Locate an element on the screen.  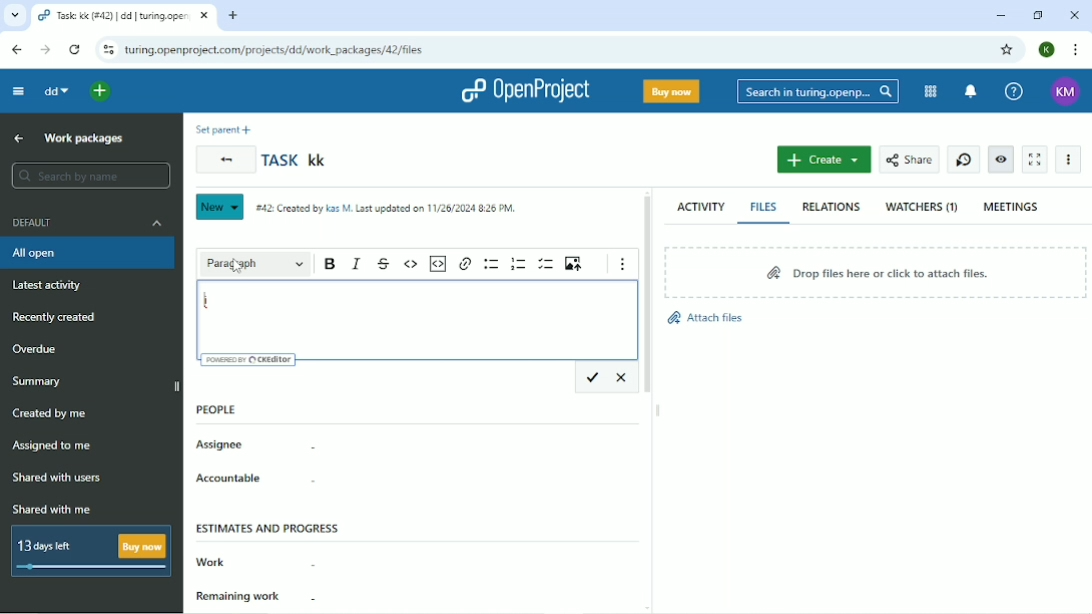
Show more items is located at coordinates (624, 264).